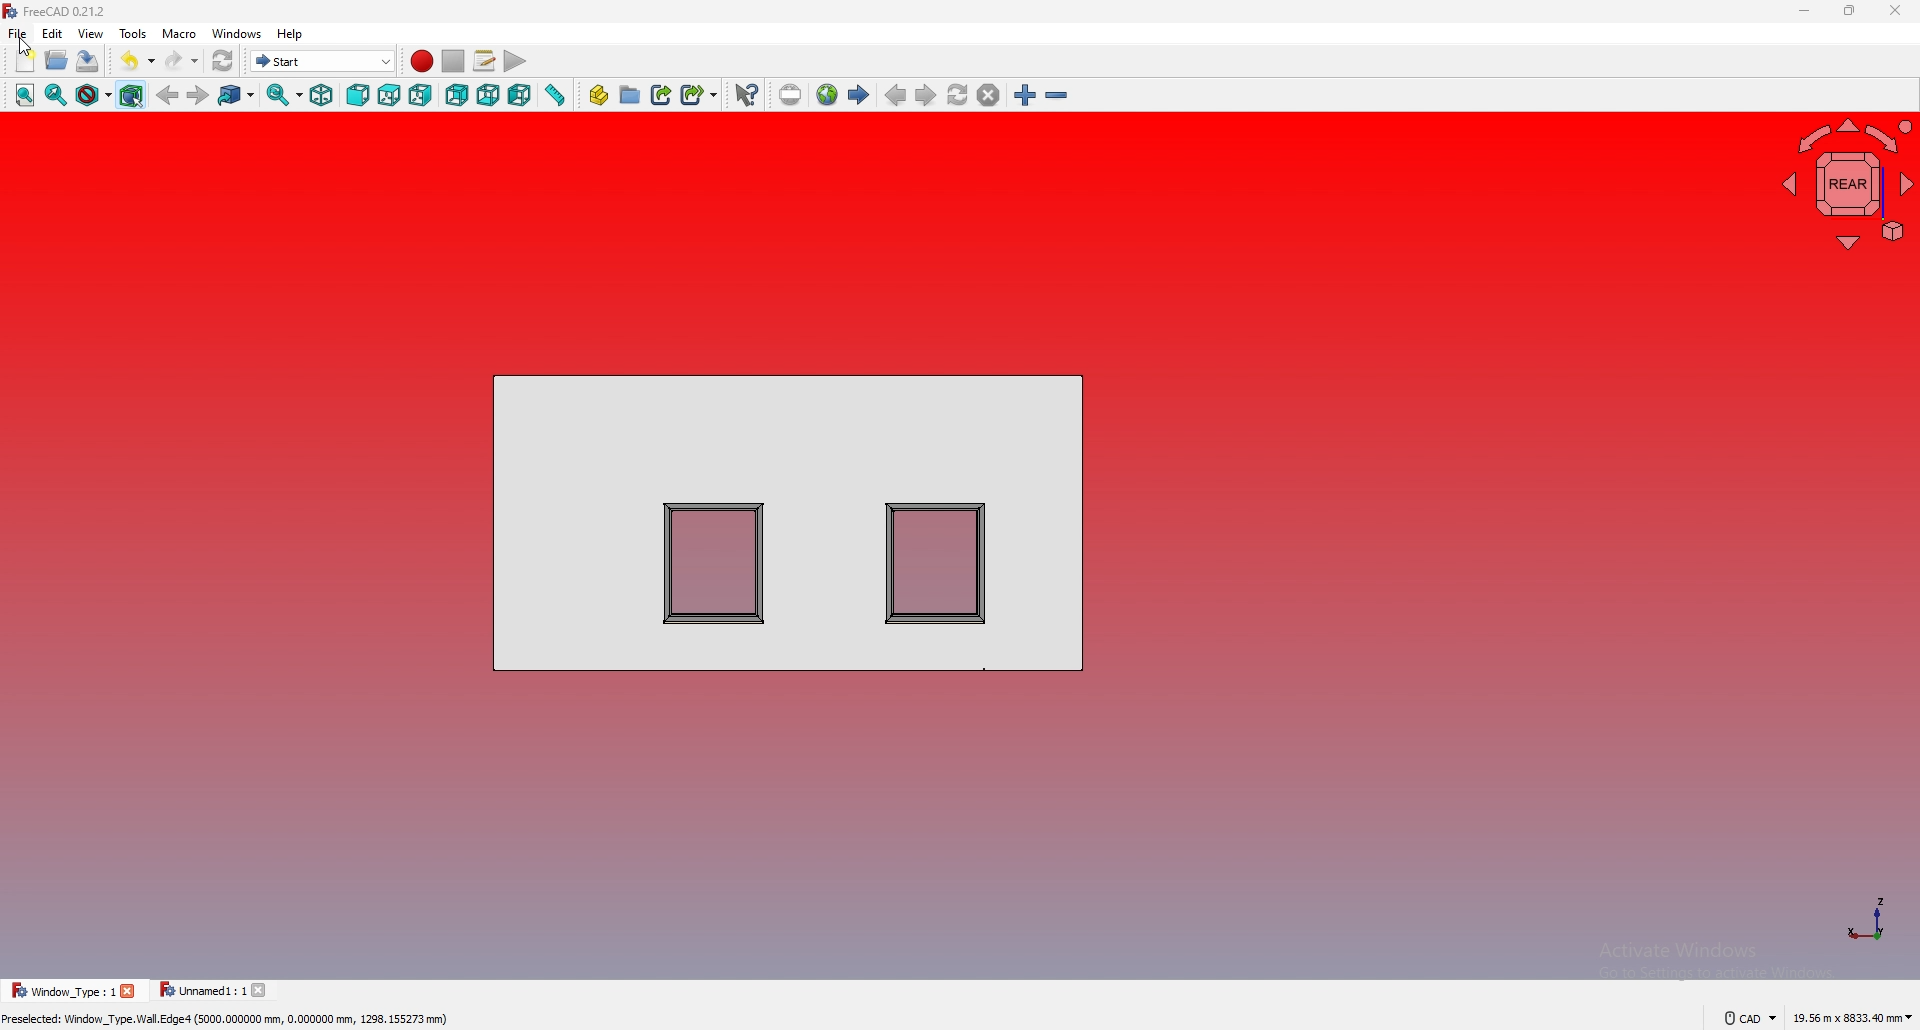 The image size is (1920, 1030). What do you see at coordinates (958, 96) in the screenshot?
I see `refresh web page` at bounding box center [958, 96].